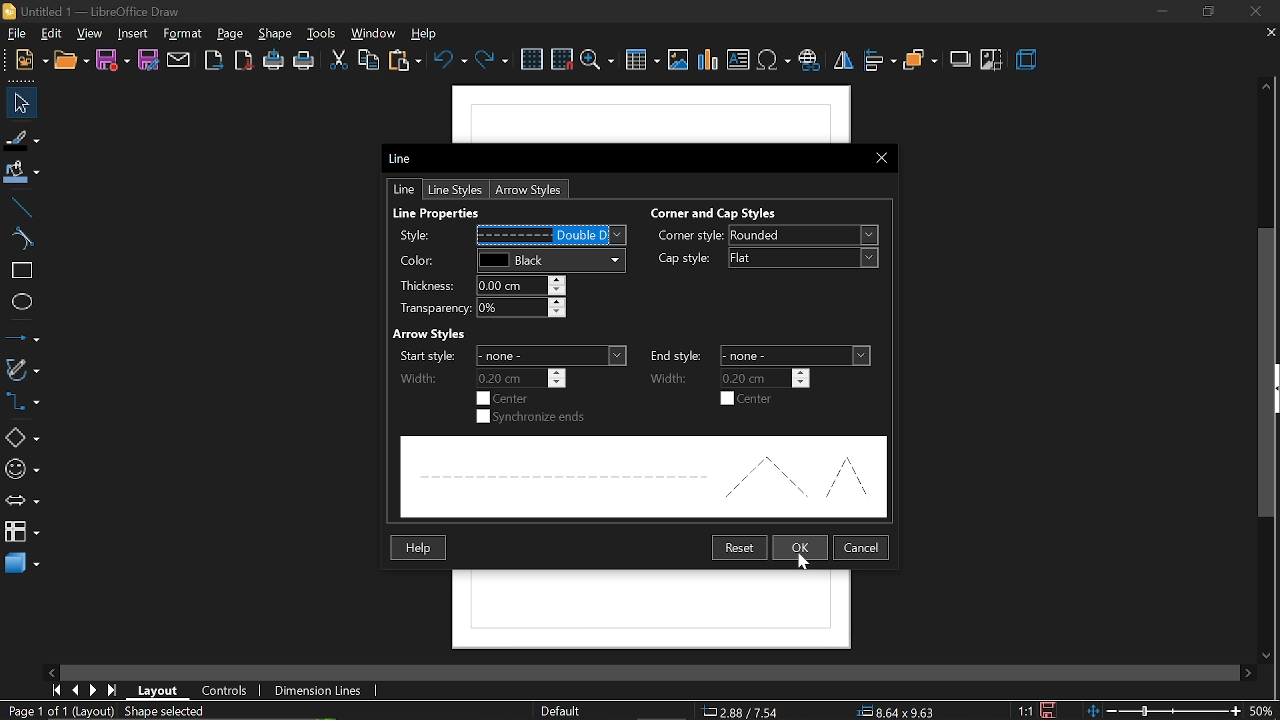 Image resolution: width=1280 pixels, height=720 pixels. I want to click on crop, so click(991, 59).